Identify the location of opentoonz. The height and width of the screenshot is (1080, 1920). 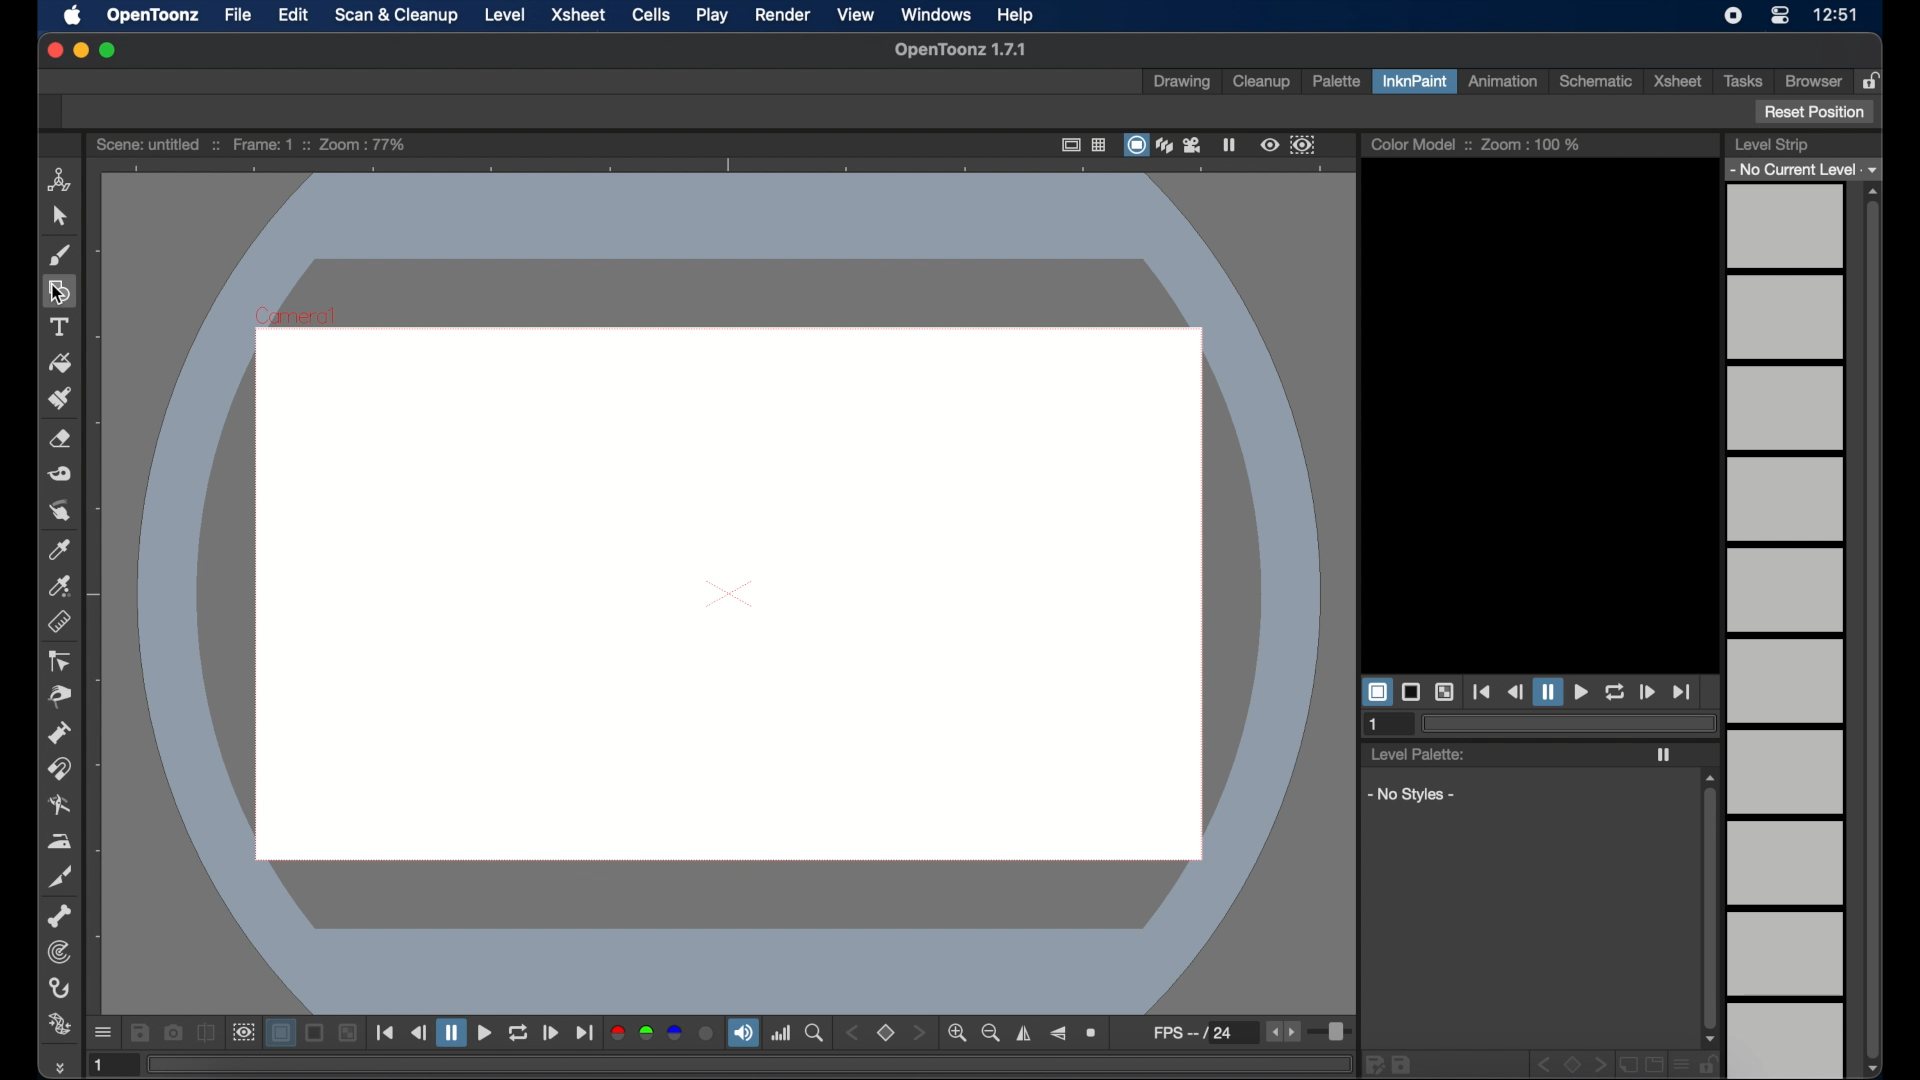
(154, 16).